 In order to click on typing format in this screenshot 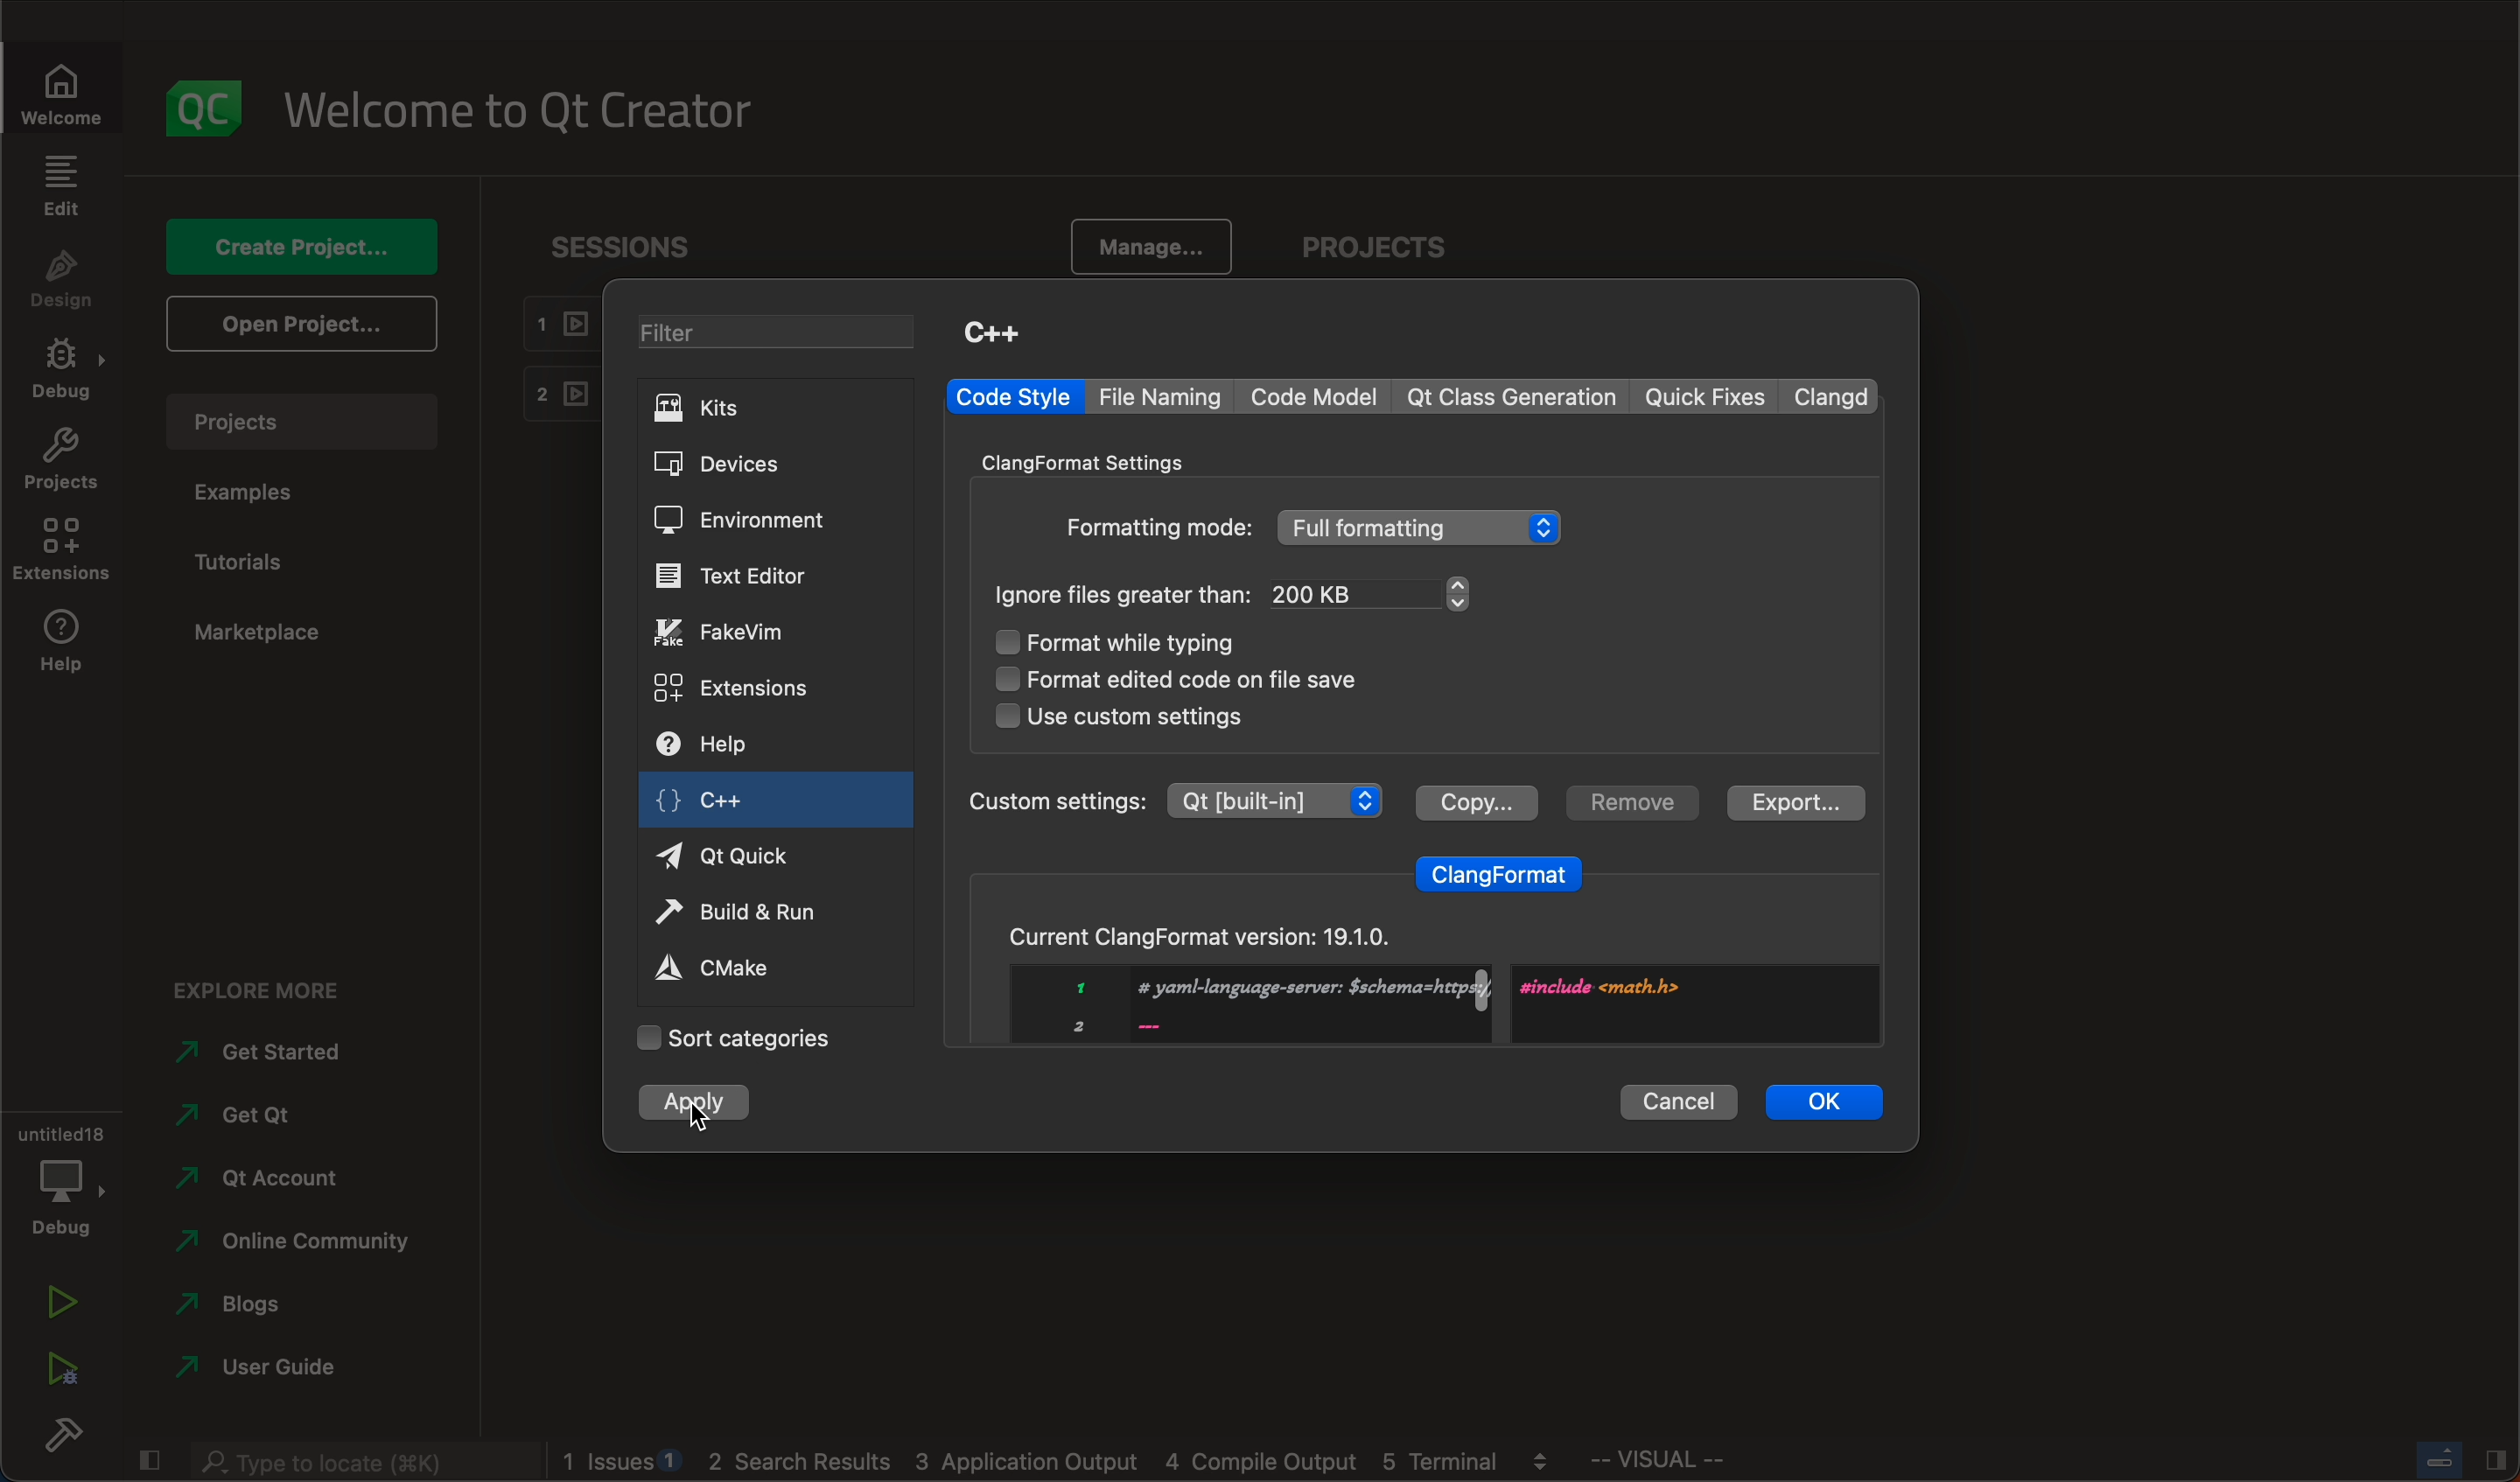, I will do `click(1146, 644)`.